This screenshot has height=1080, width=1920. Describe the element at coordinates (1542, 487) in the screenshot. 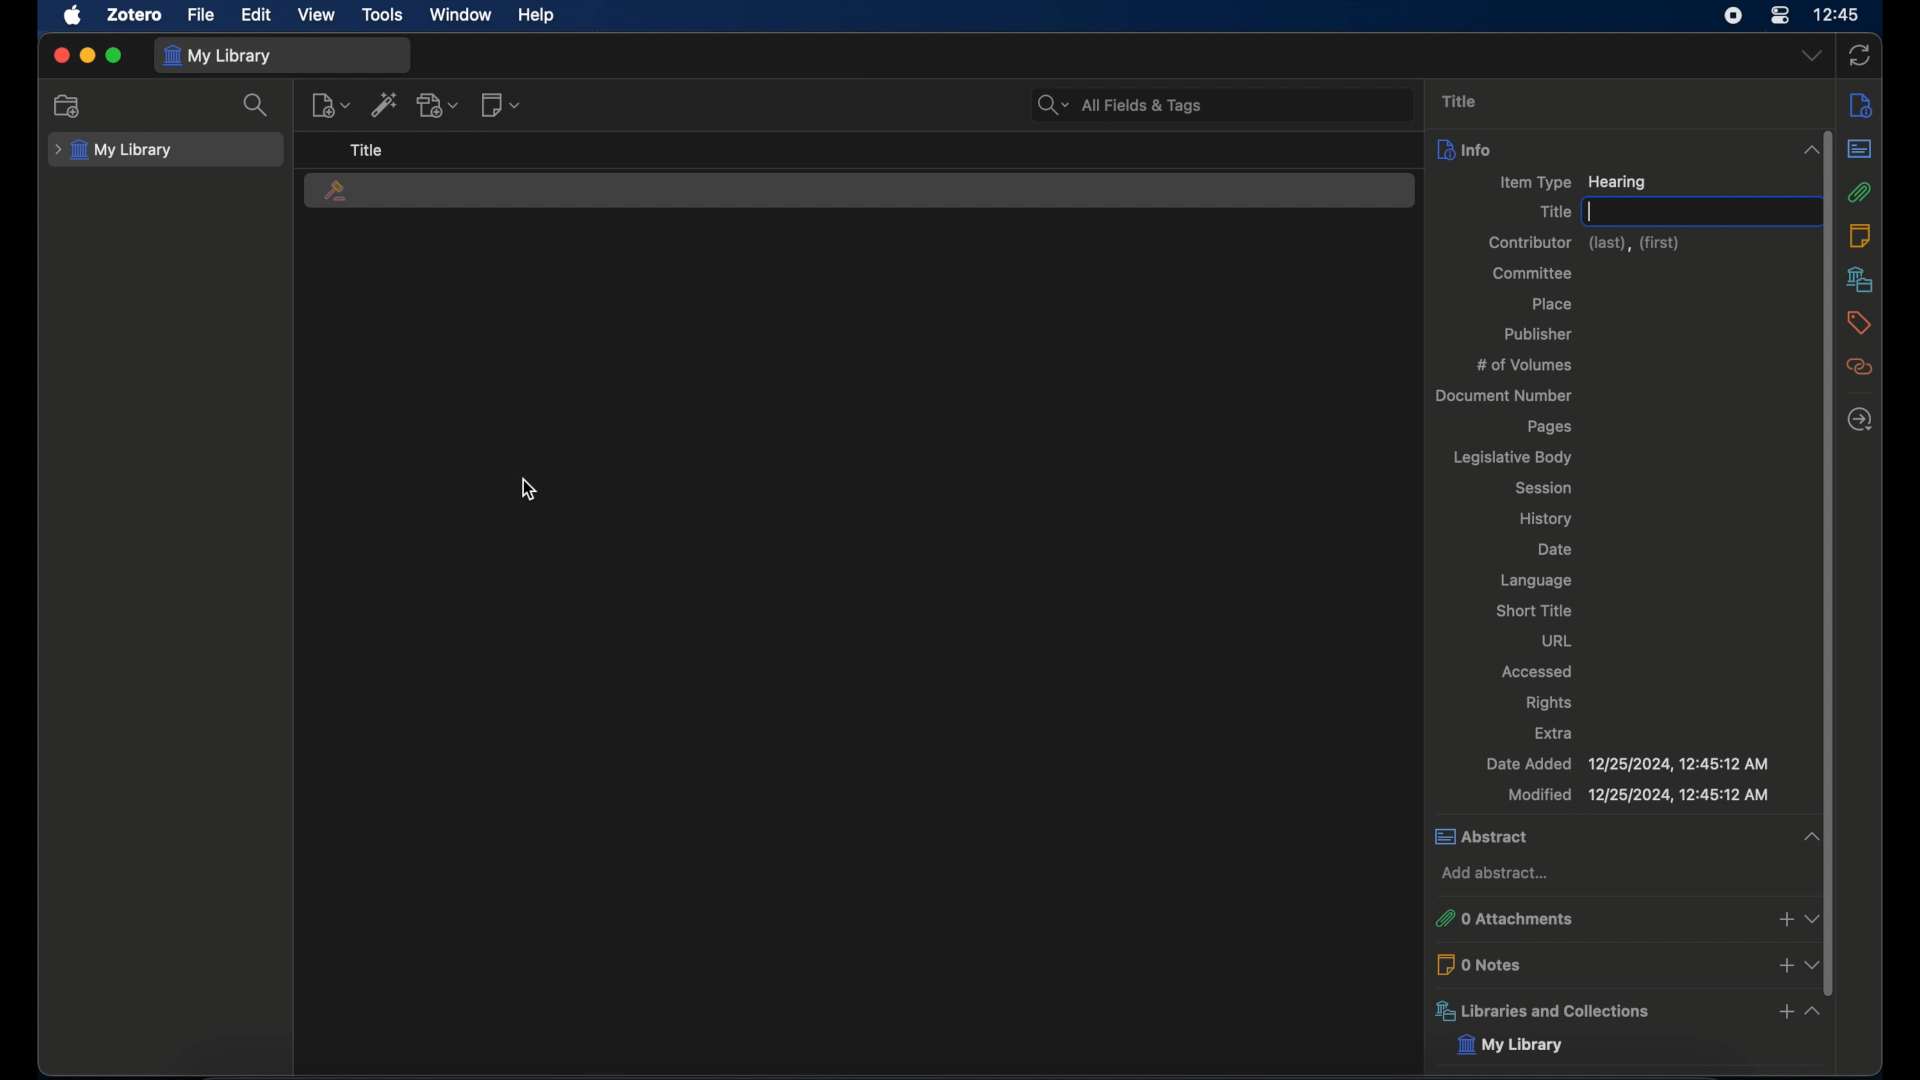

I see `session` at that location.